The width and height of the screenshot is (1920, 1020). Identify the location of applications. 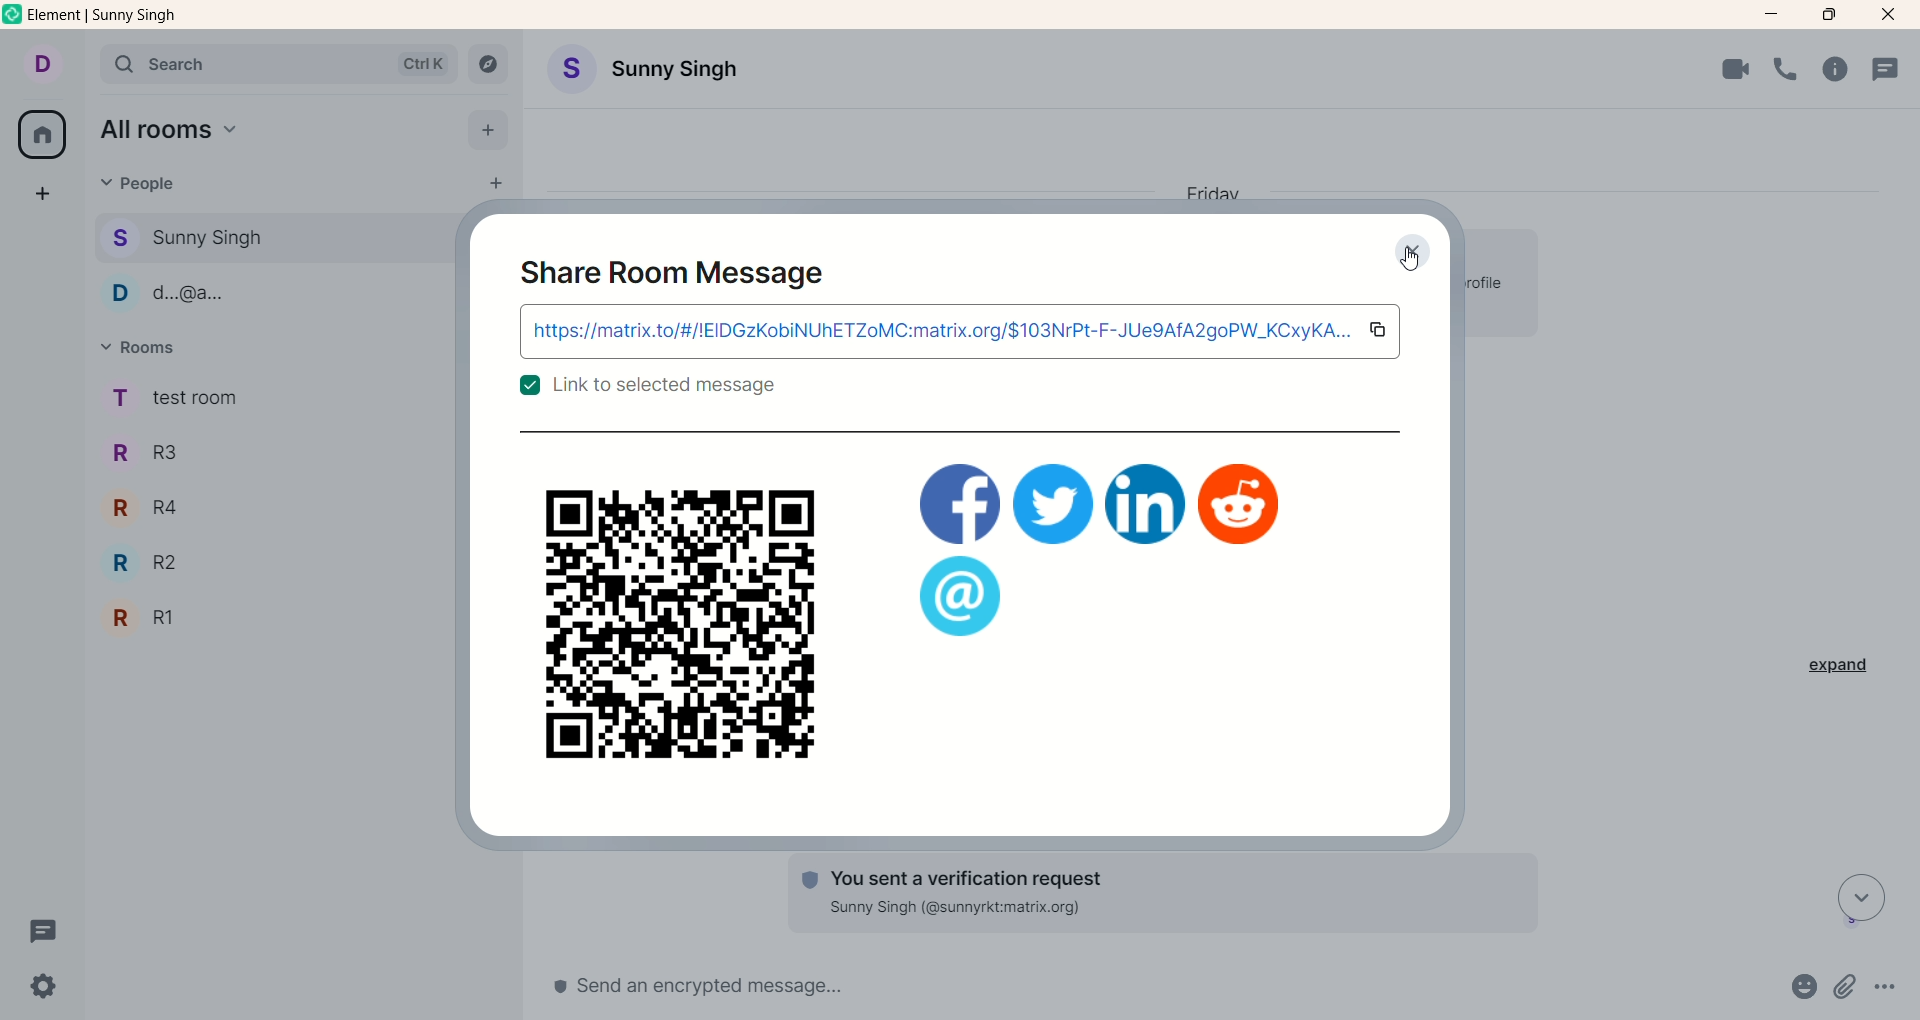
(960, 504).